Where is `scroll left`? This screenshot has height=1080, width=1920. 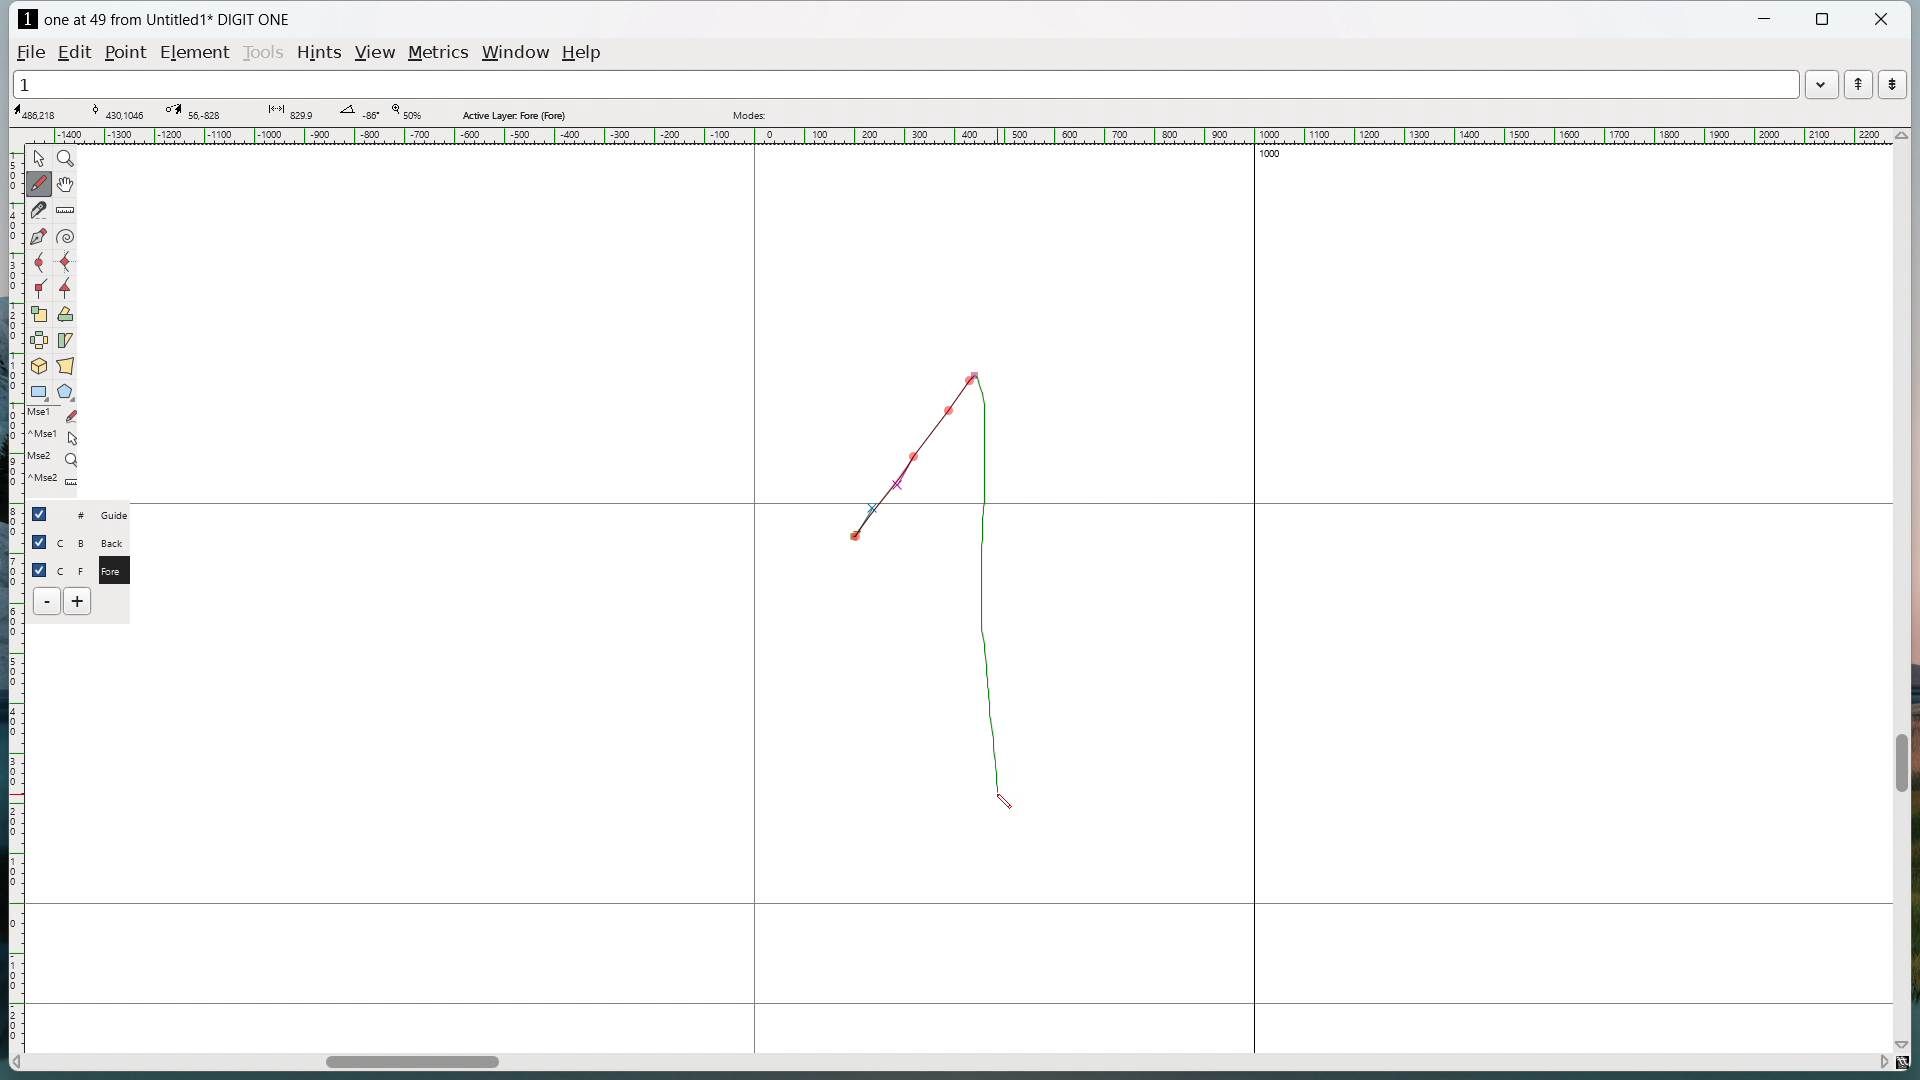
scroll left is located at coordinates (18, 1063).